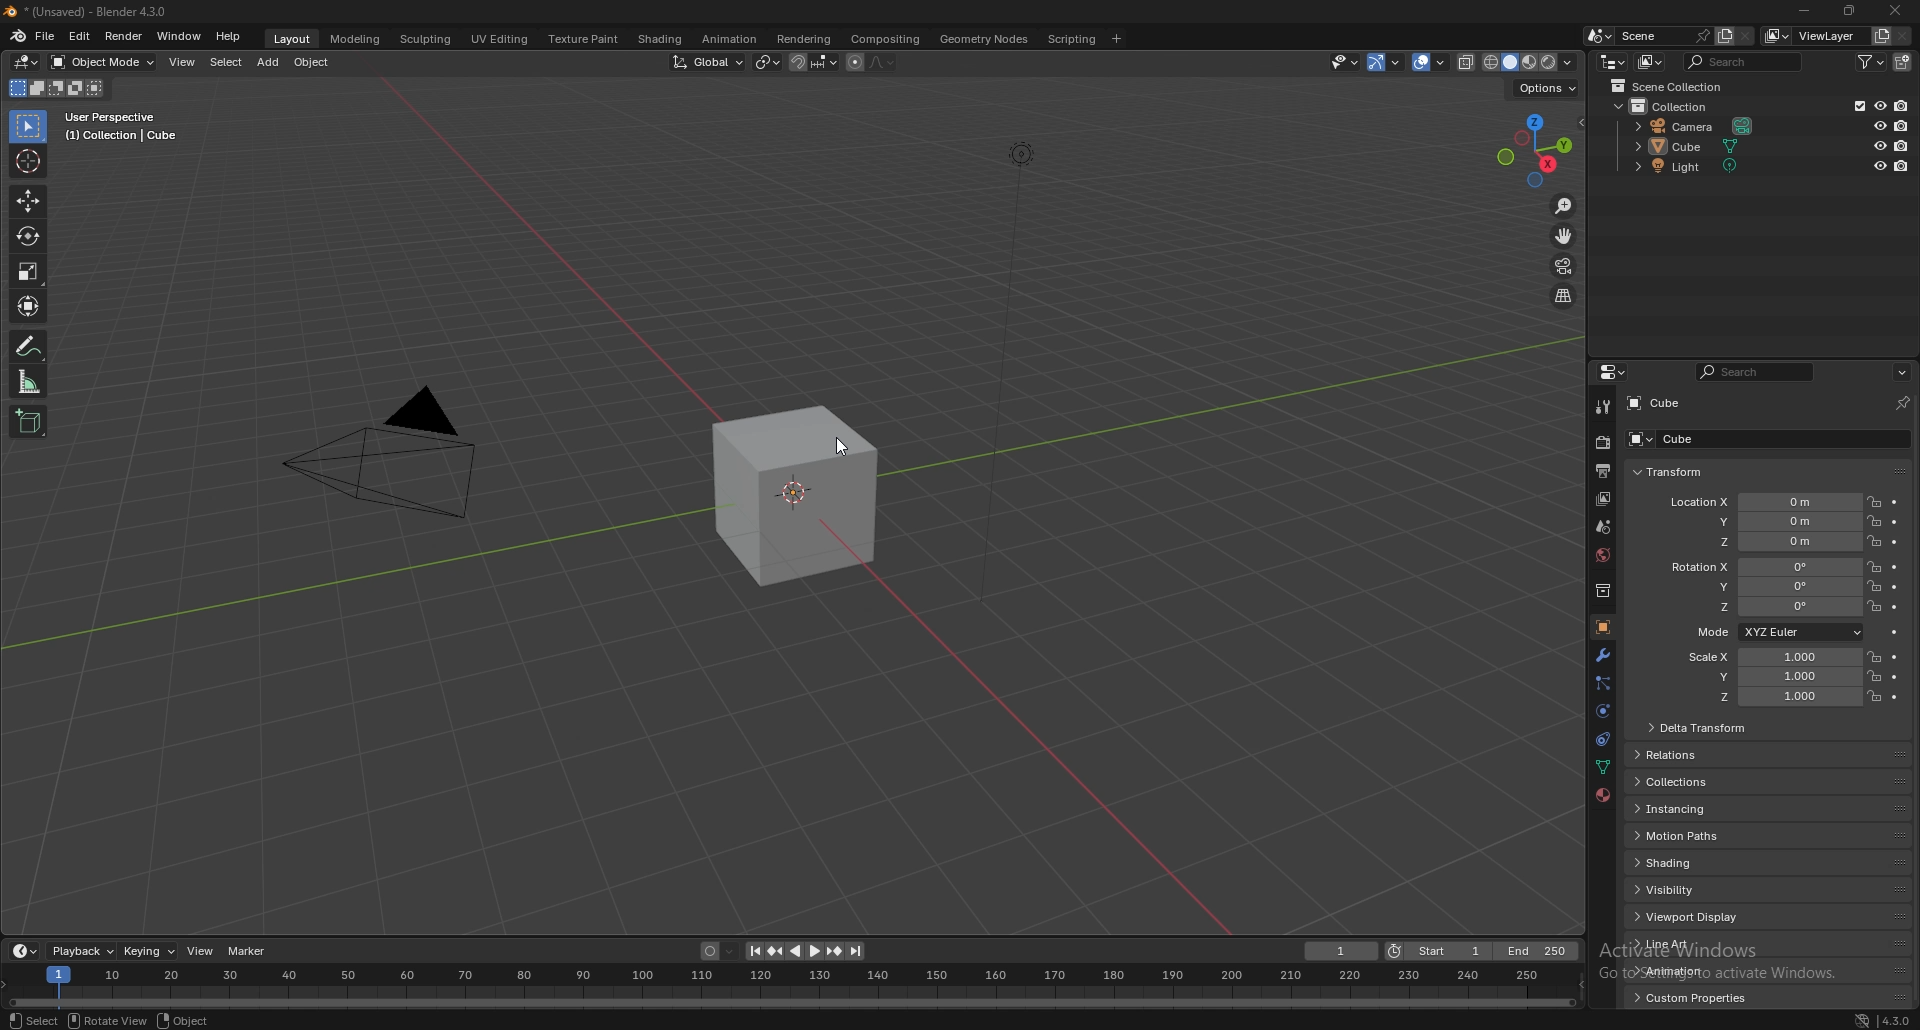 This screenshot has height=1030, width=1920. What do you see at coordinates (148, 952) in the screenshot?
I see `keying` at bounding box center [148, 952].